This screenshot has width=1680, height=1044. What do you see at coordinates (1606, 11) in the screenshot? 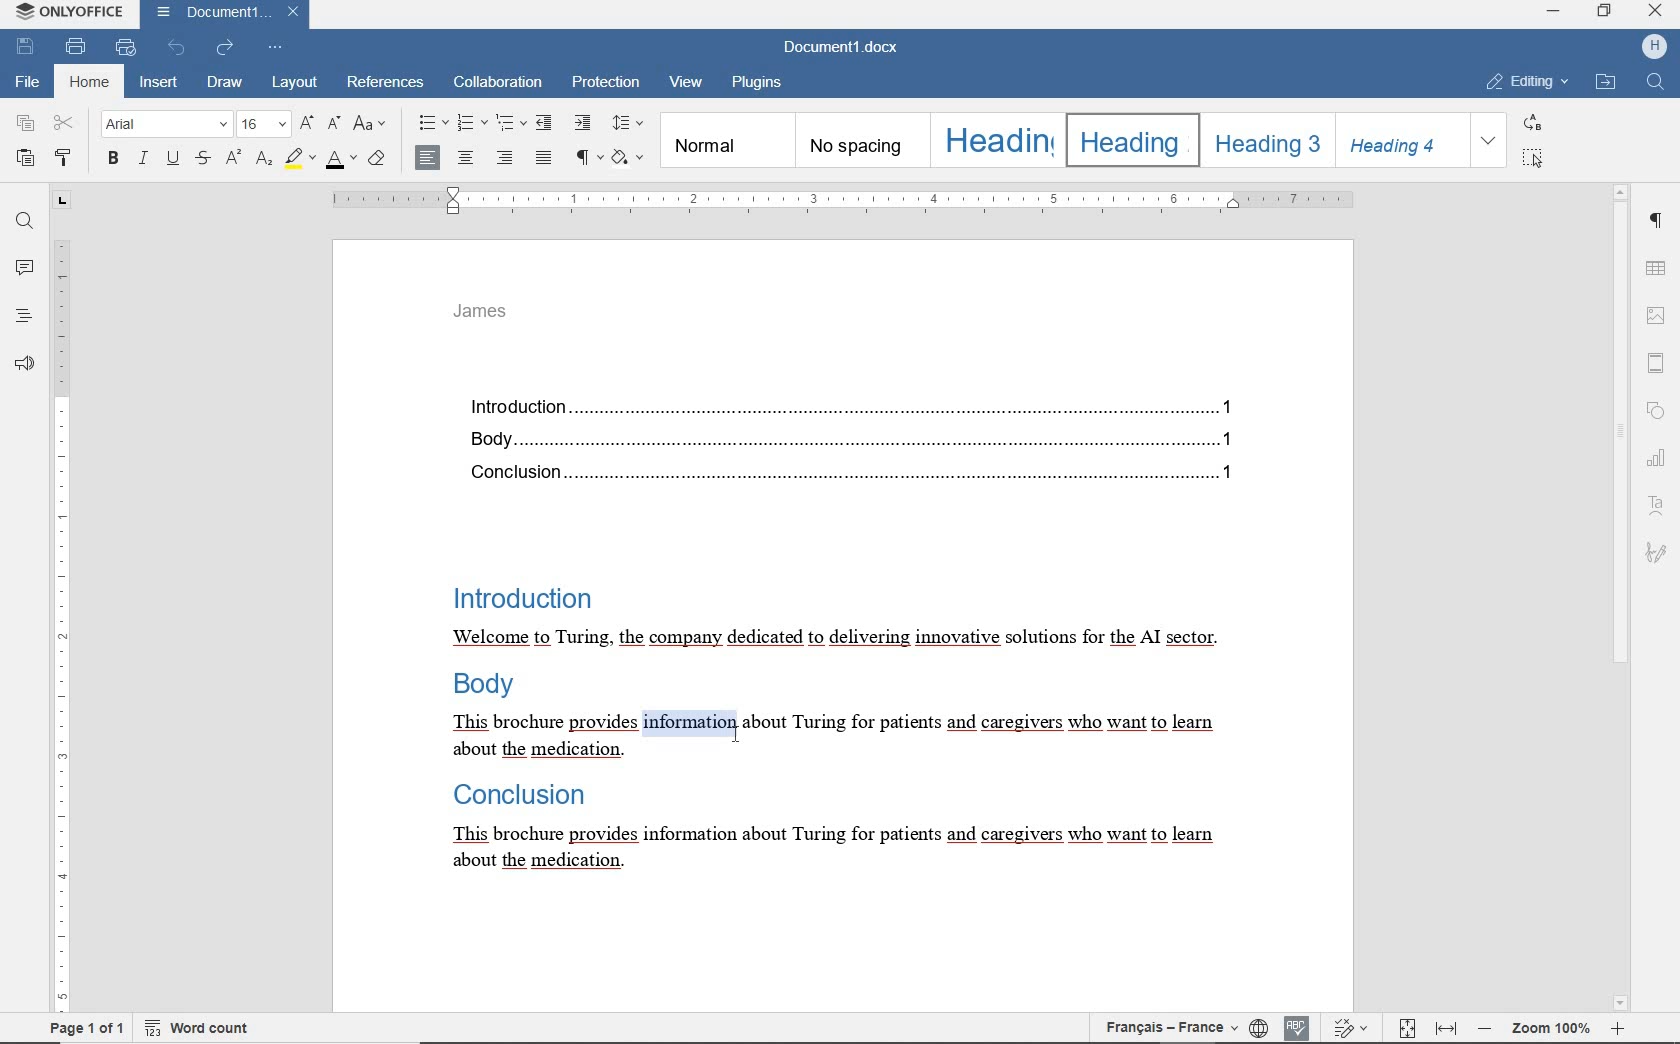
I see `RESTORE DOWN` at bounding box center [1606, 11].